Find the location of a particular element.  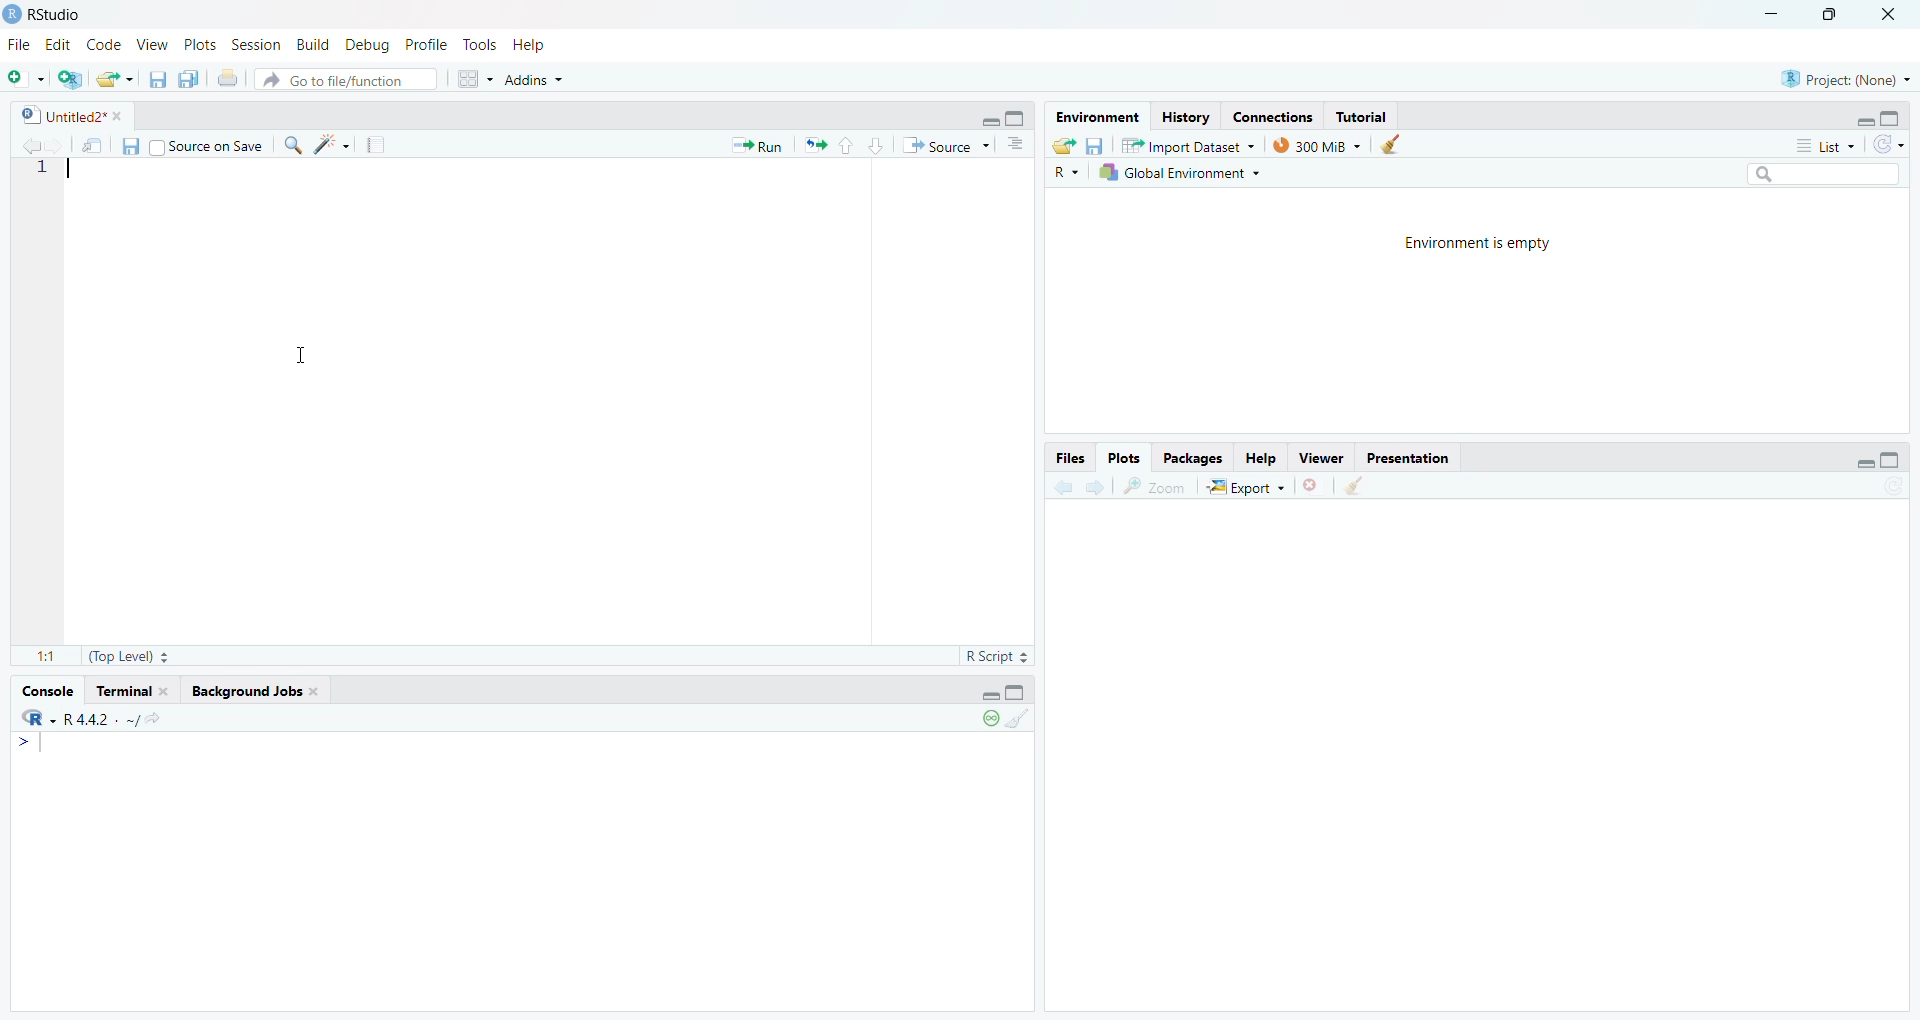

clear current plots is located at coordinates (1311, 486).